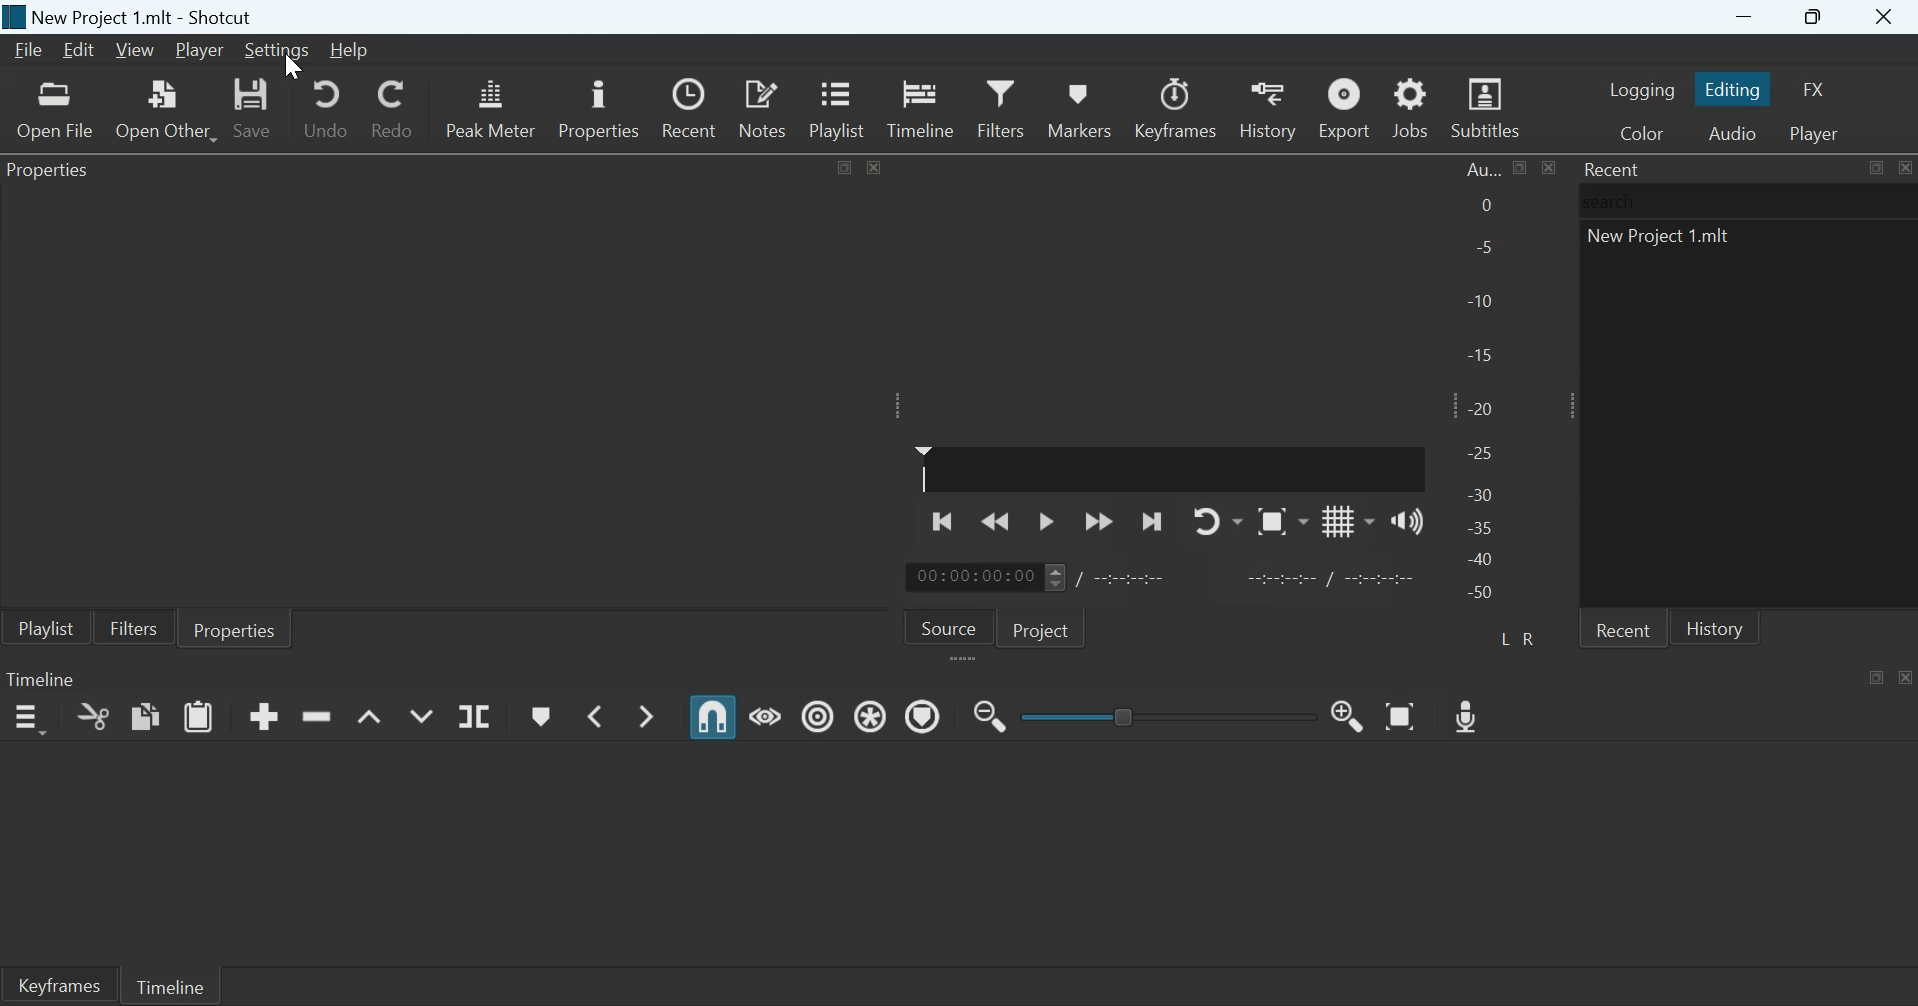  What do you see at coordinates (391, 105) in the screenshot?
I see `Redo` at bounding box center [391, 105].